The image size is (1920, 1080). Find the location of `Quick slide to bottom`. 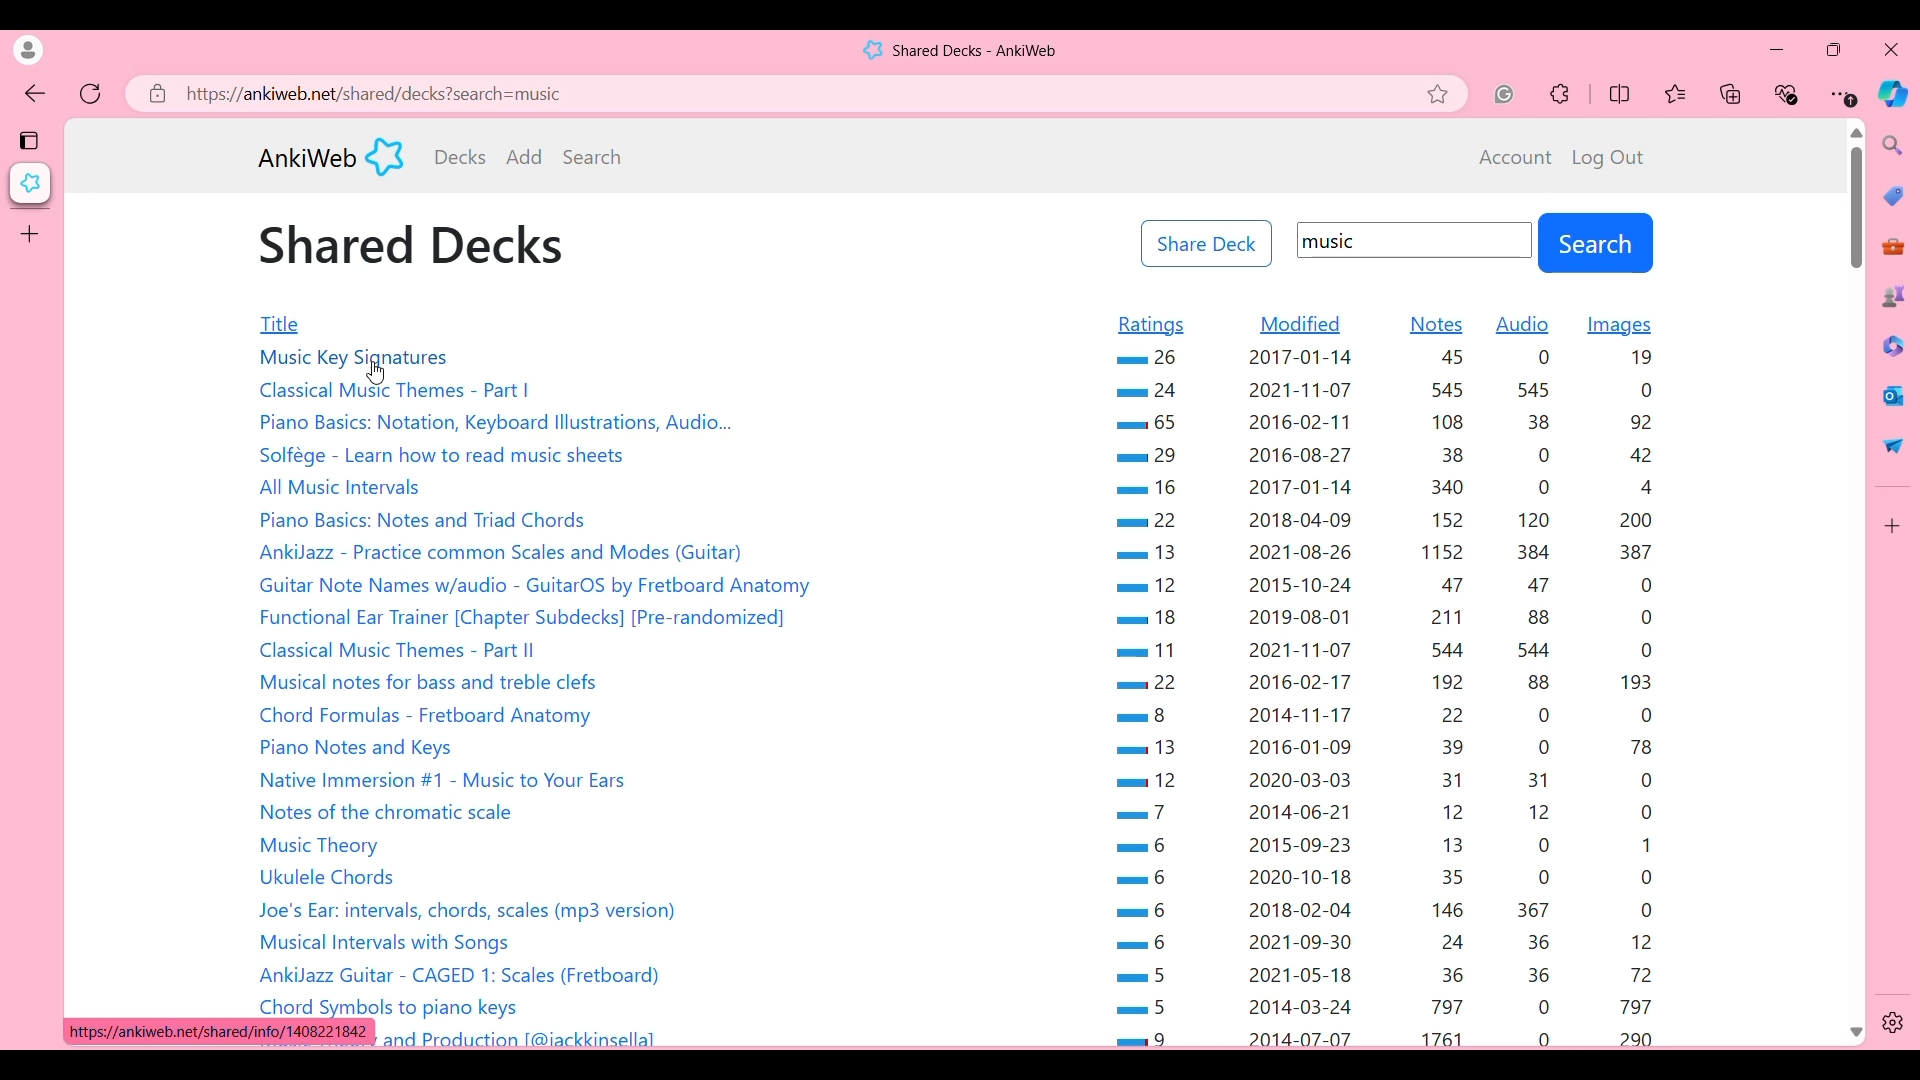

Quick slide to bottom is located at coordinates (1856, 1033).